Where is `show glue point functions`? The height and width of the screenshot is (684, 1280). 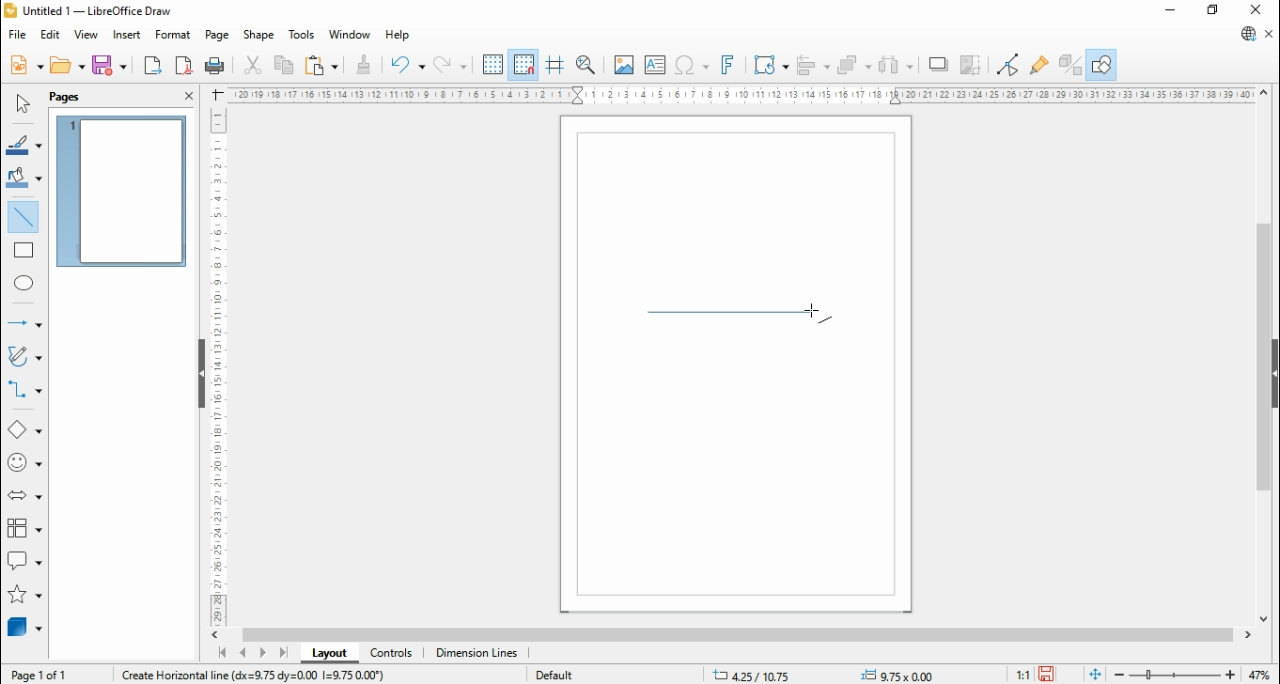
show glue point functions is located at coordinates (1038, 64).